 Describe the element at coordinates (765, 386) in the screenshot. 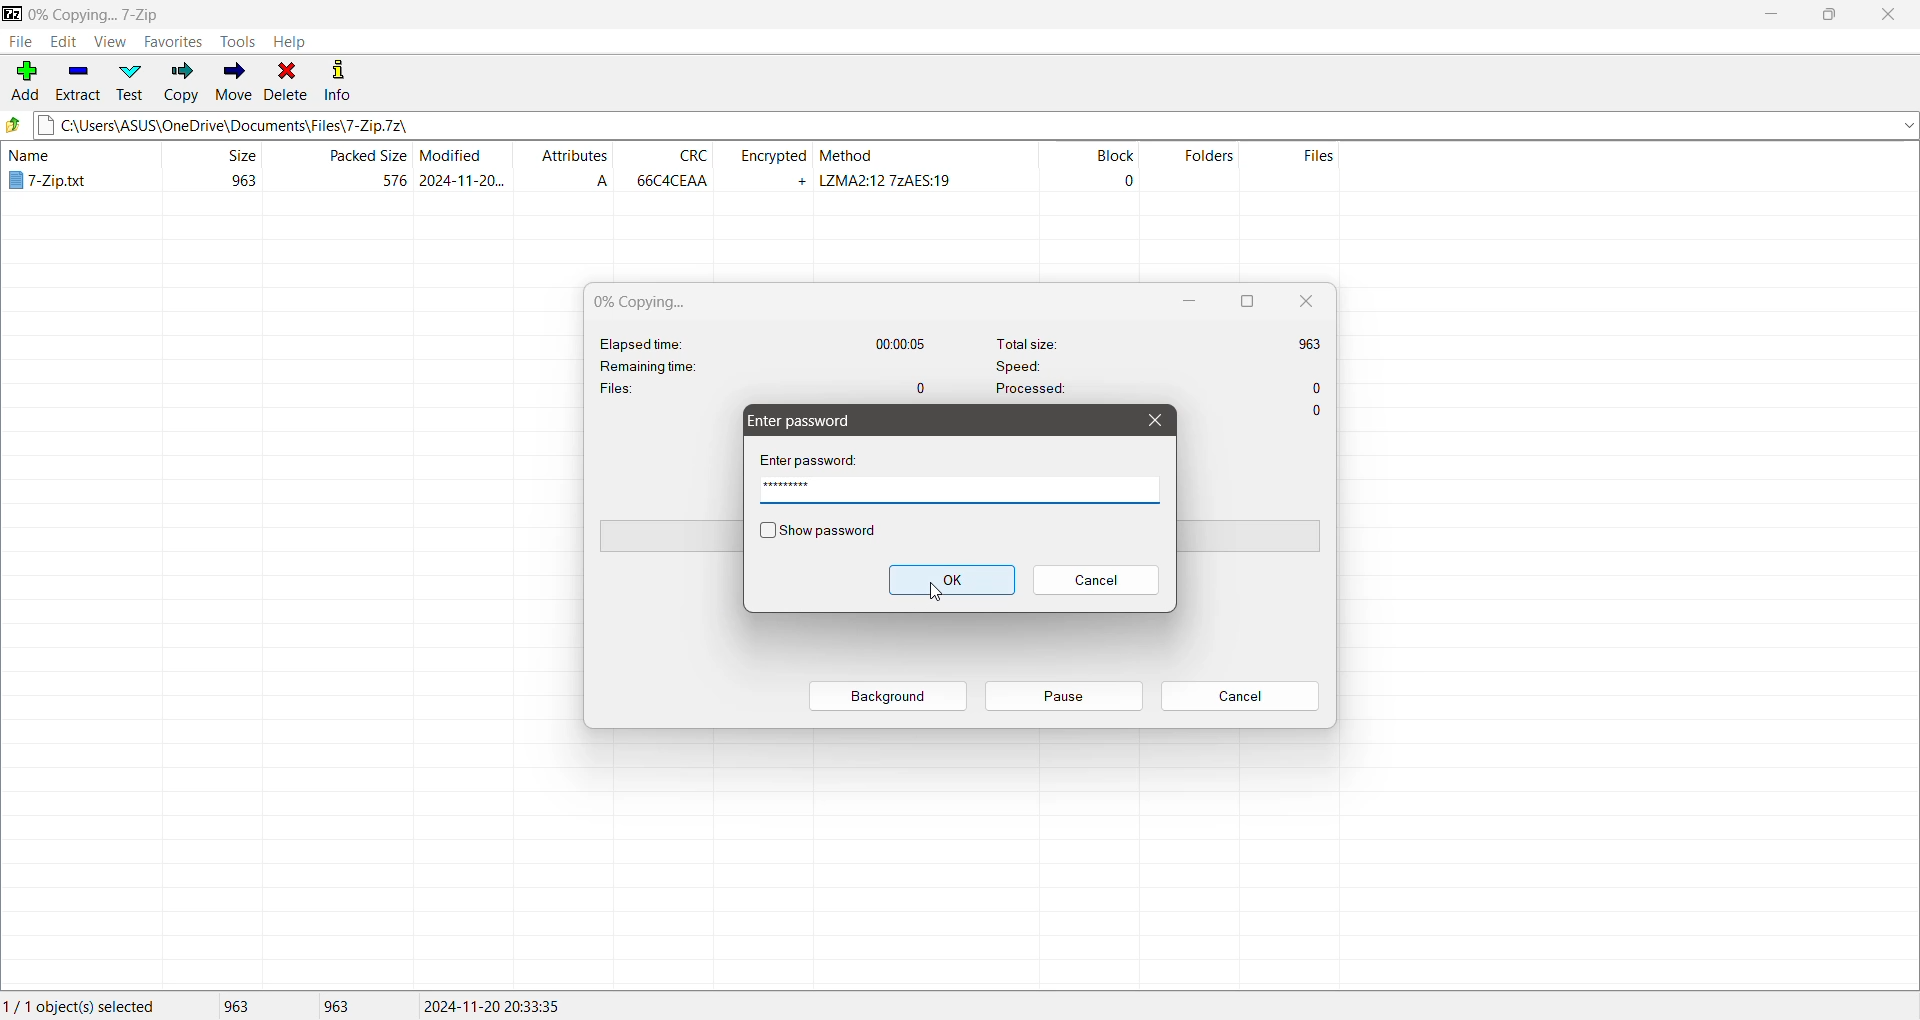

I see `Files` at that location.